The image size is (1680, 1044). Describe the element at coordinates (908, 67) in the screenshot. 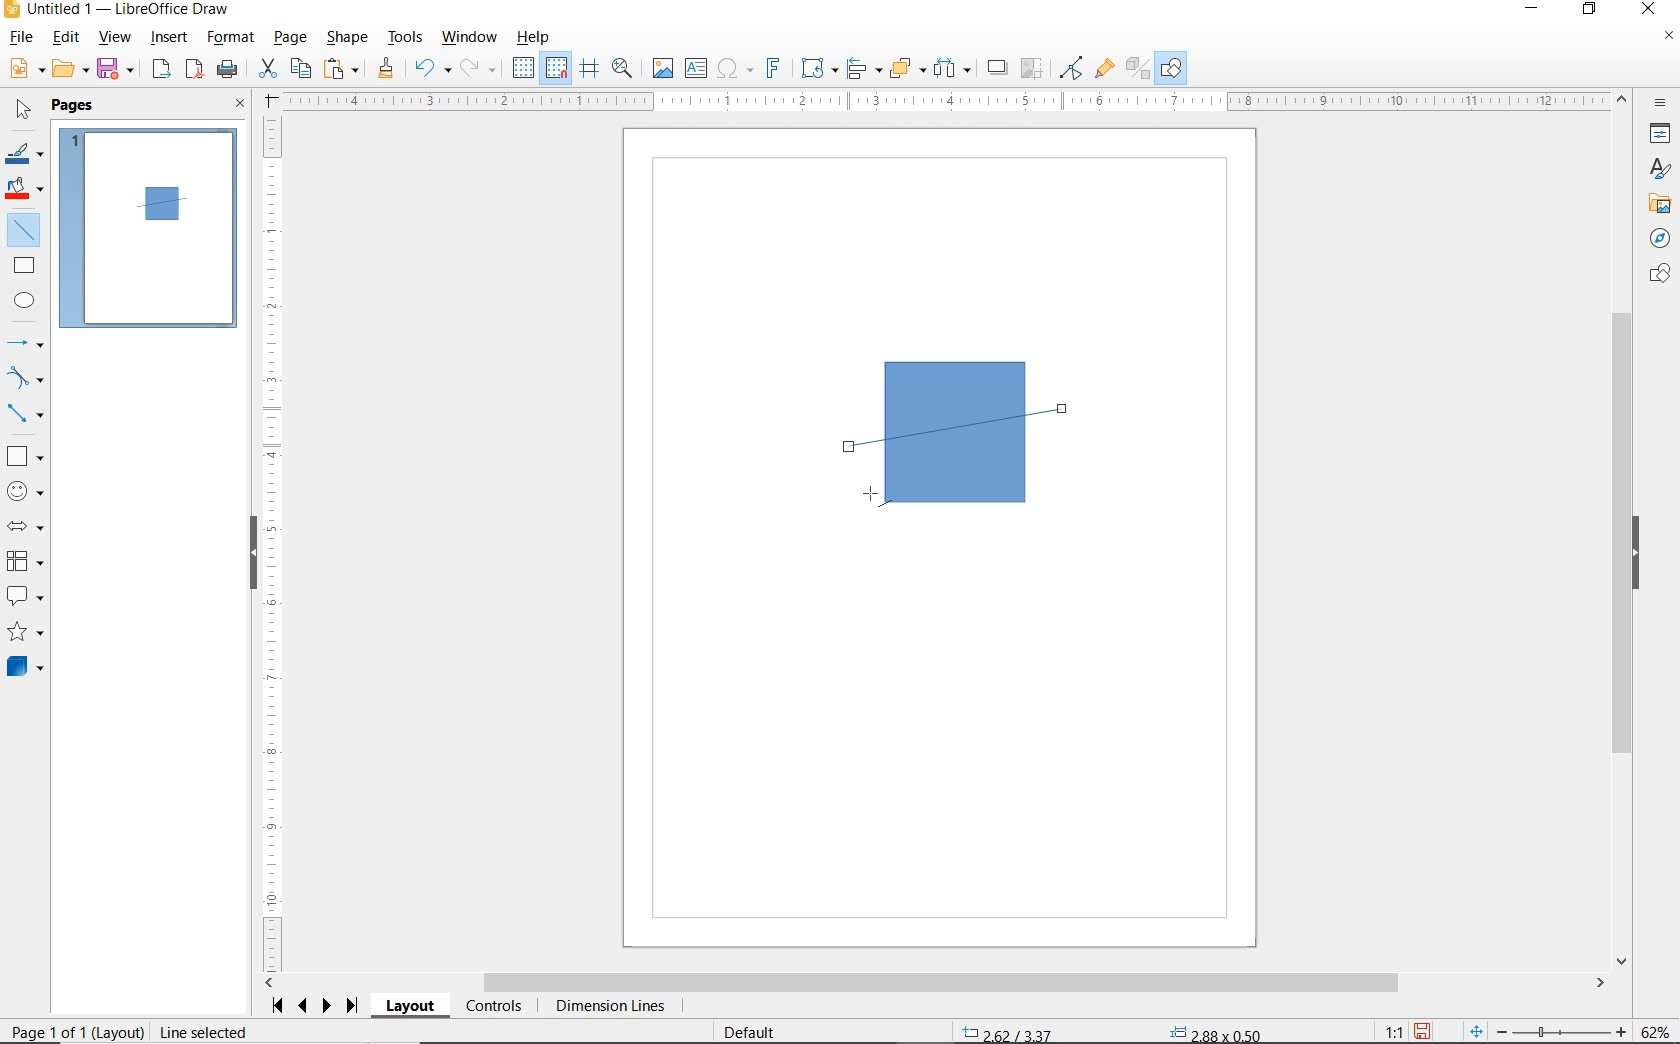

I see `ARRANGE` at that location.